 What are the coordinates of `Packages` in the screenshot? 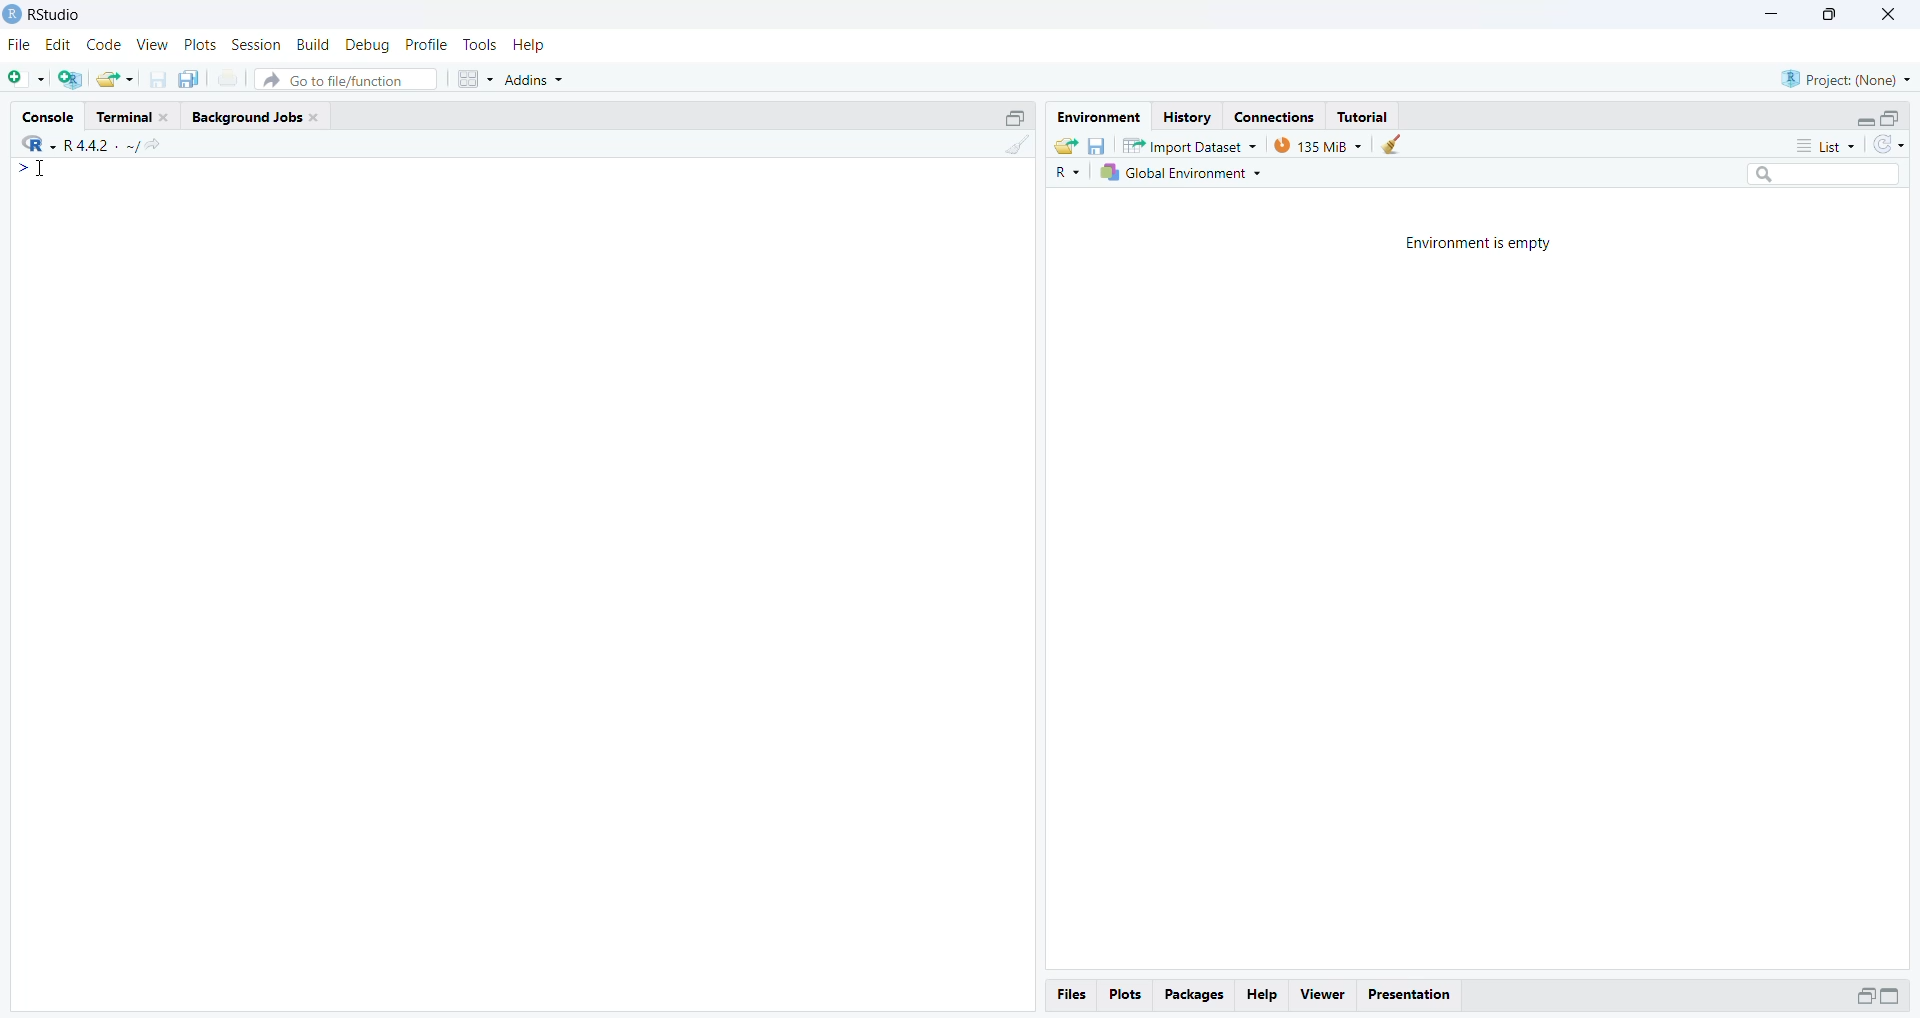 It's located at (1195, 996).